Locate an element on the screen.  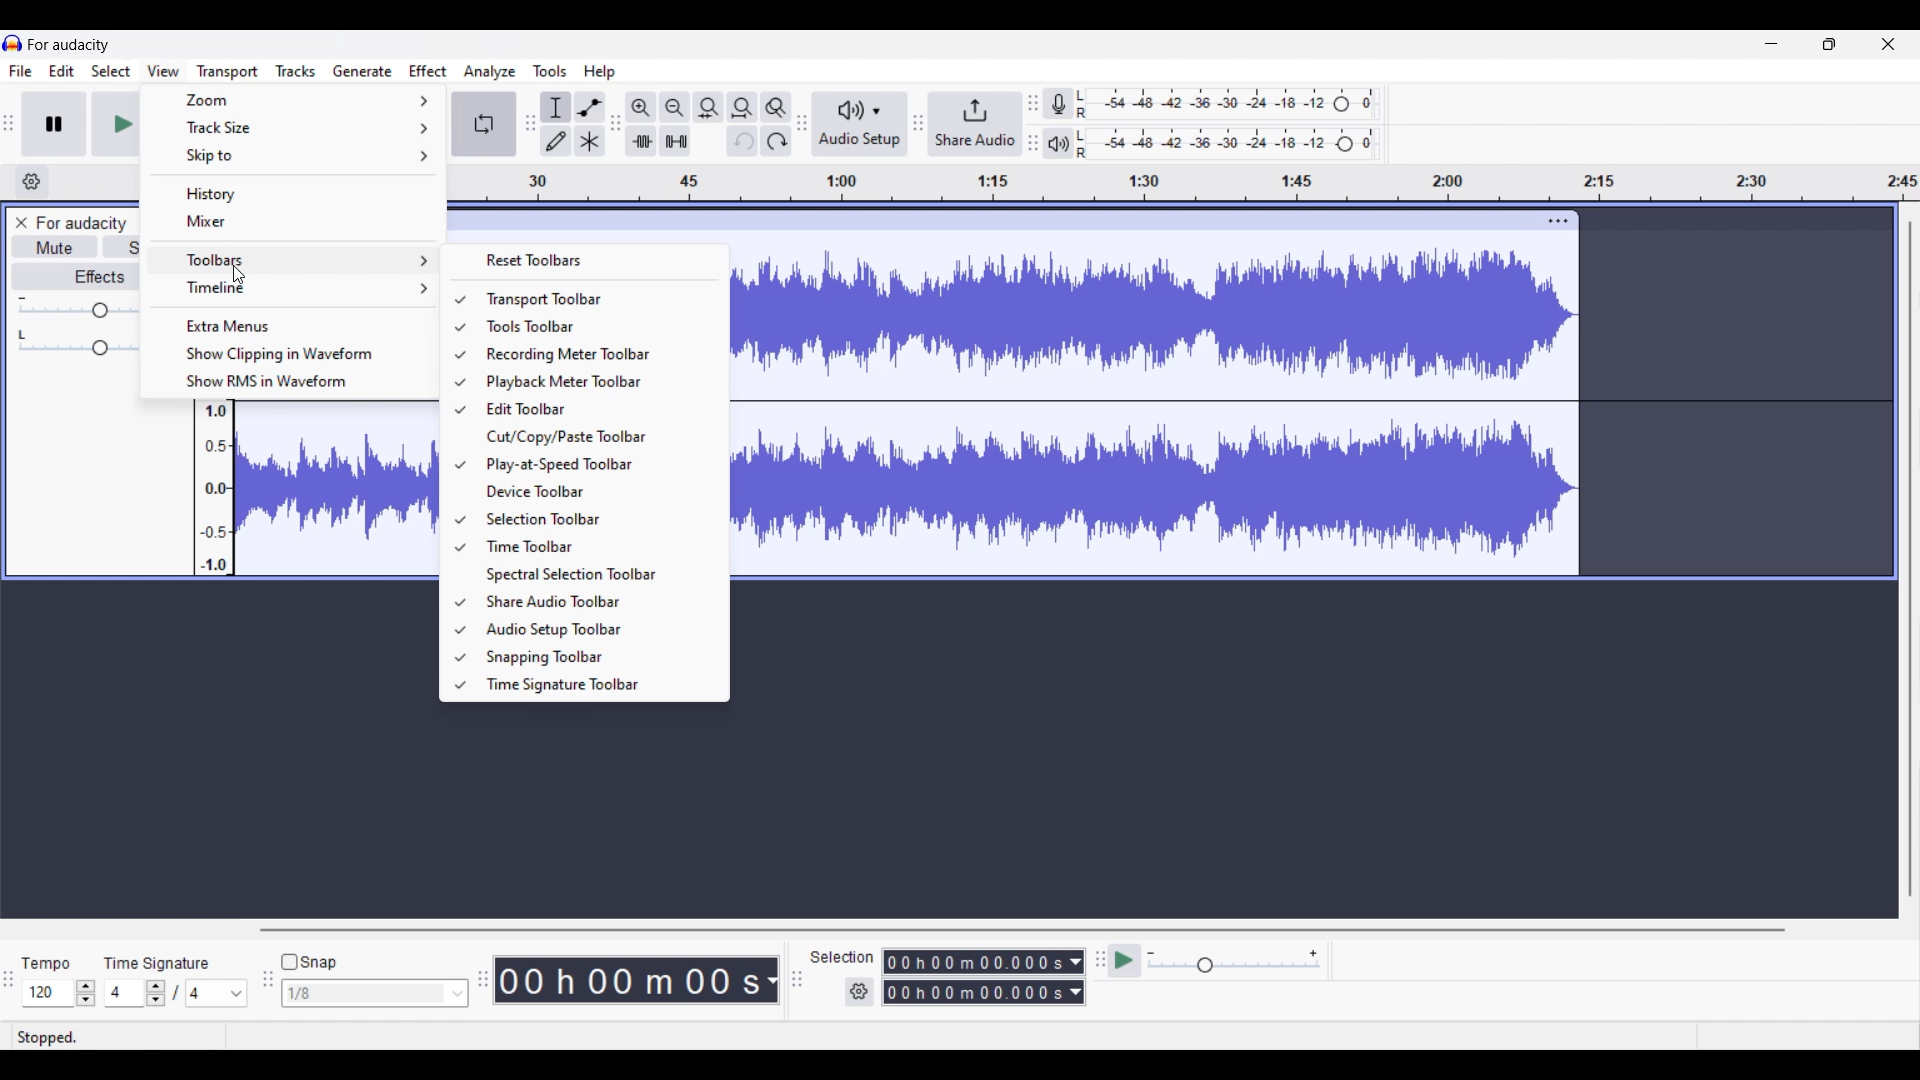
Close track is located at coordinates (22, 223).